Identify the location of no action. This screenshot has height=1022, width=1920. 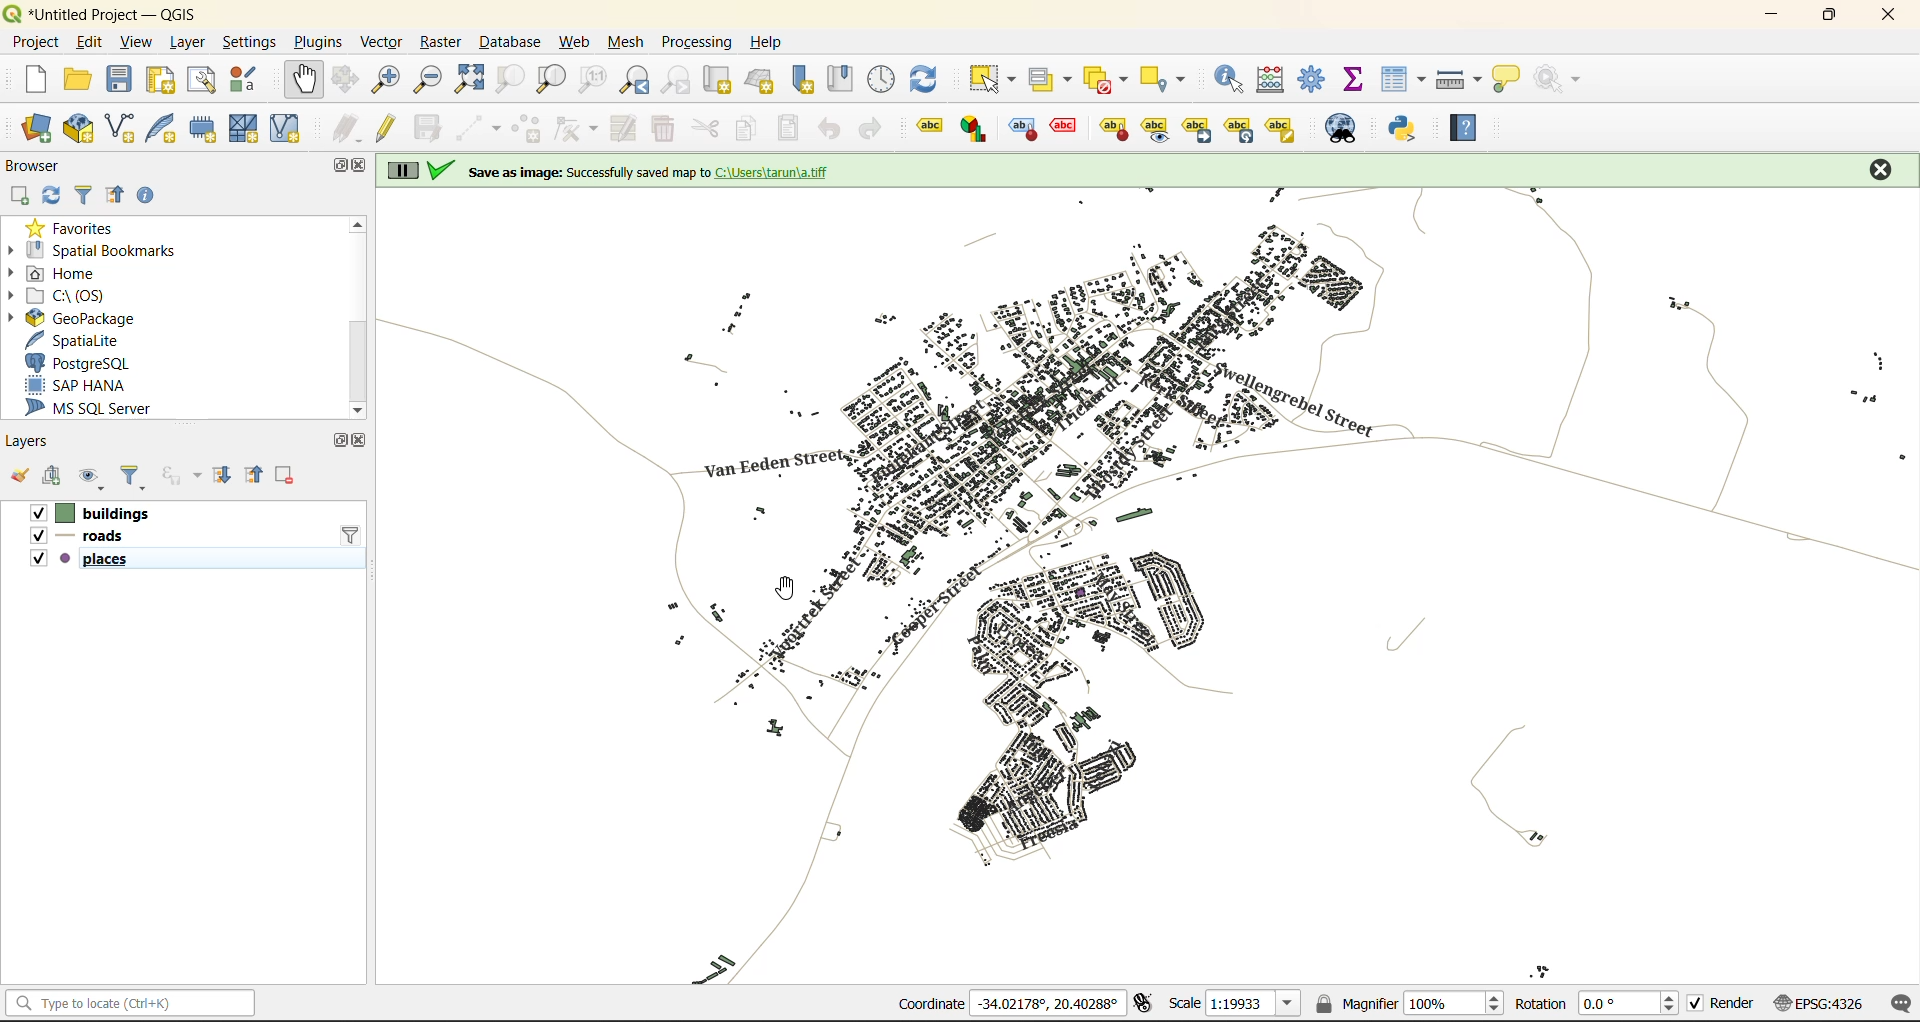
(1562, 79).